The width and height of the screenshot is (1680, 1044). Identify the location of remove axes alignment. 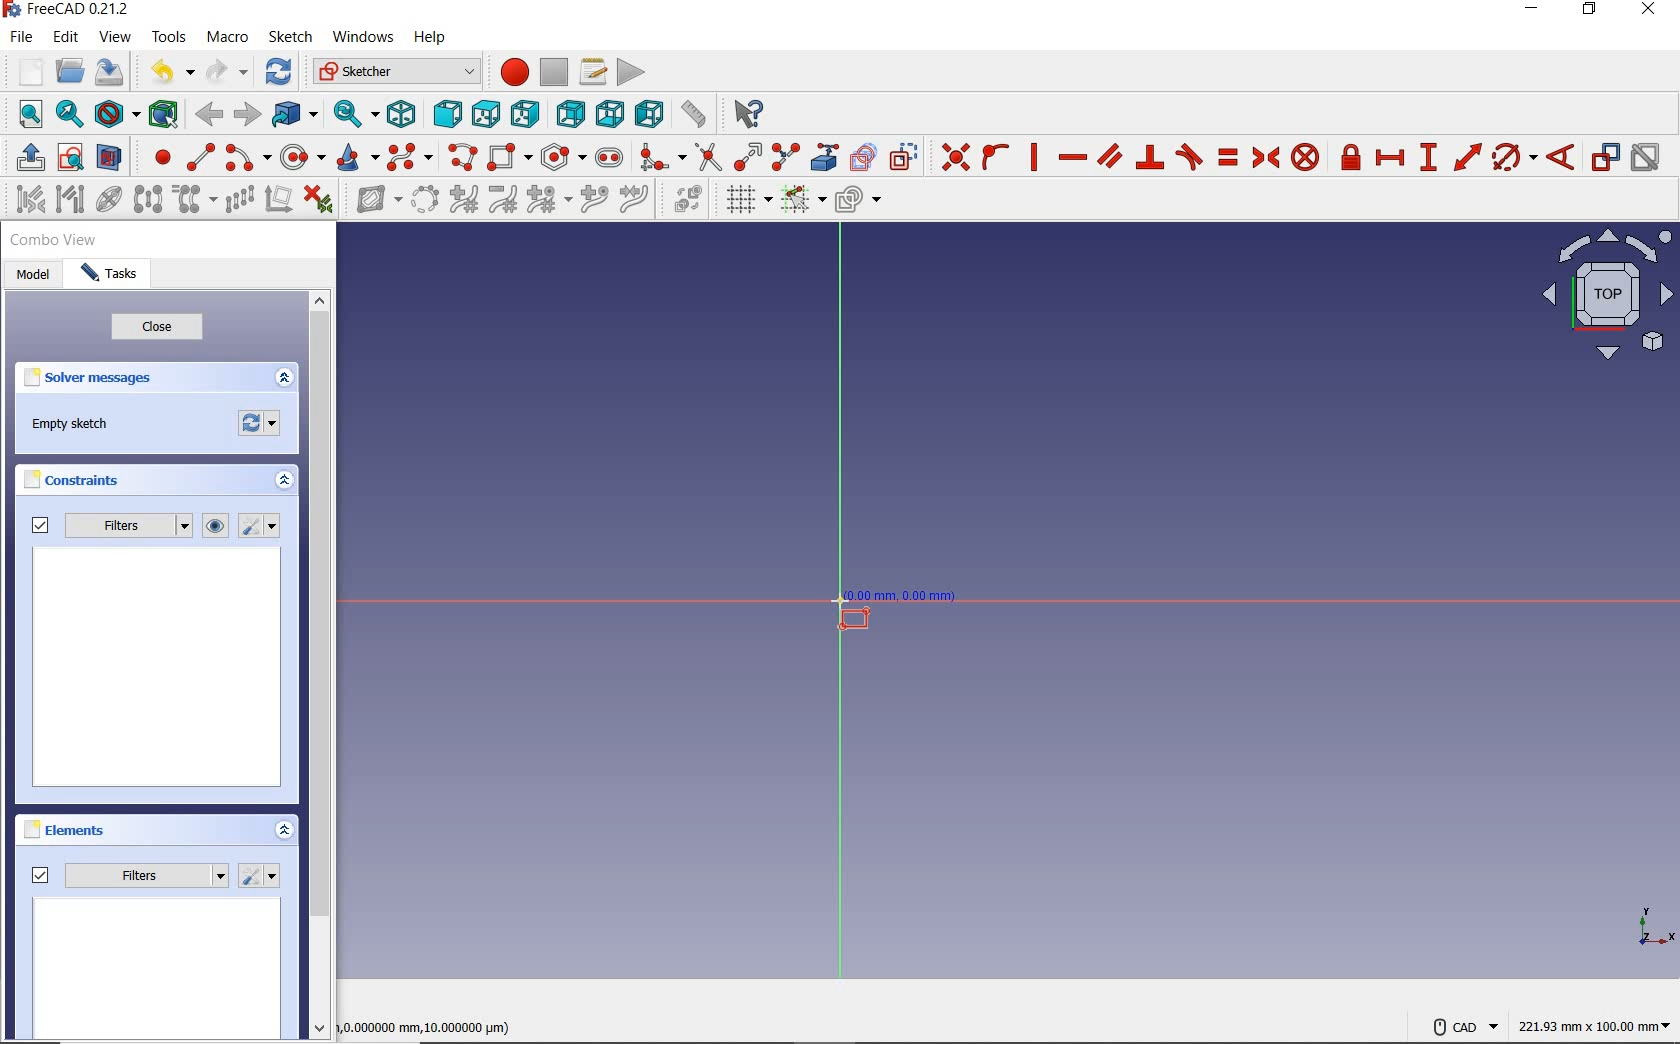
(278, 201).